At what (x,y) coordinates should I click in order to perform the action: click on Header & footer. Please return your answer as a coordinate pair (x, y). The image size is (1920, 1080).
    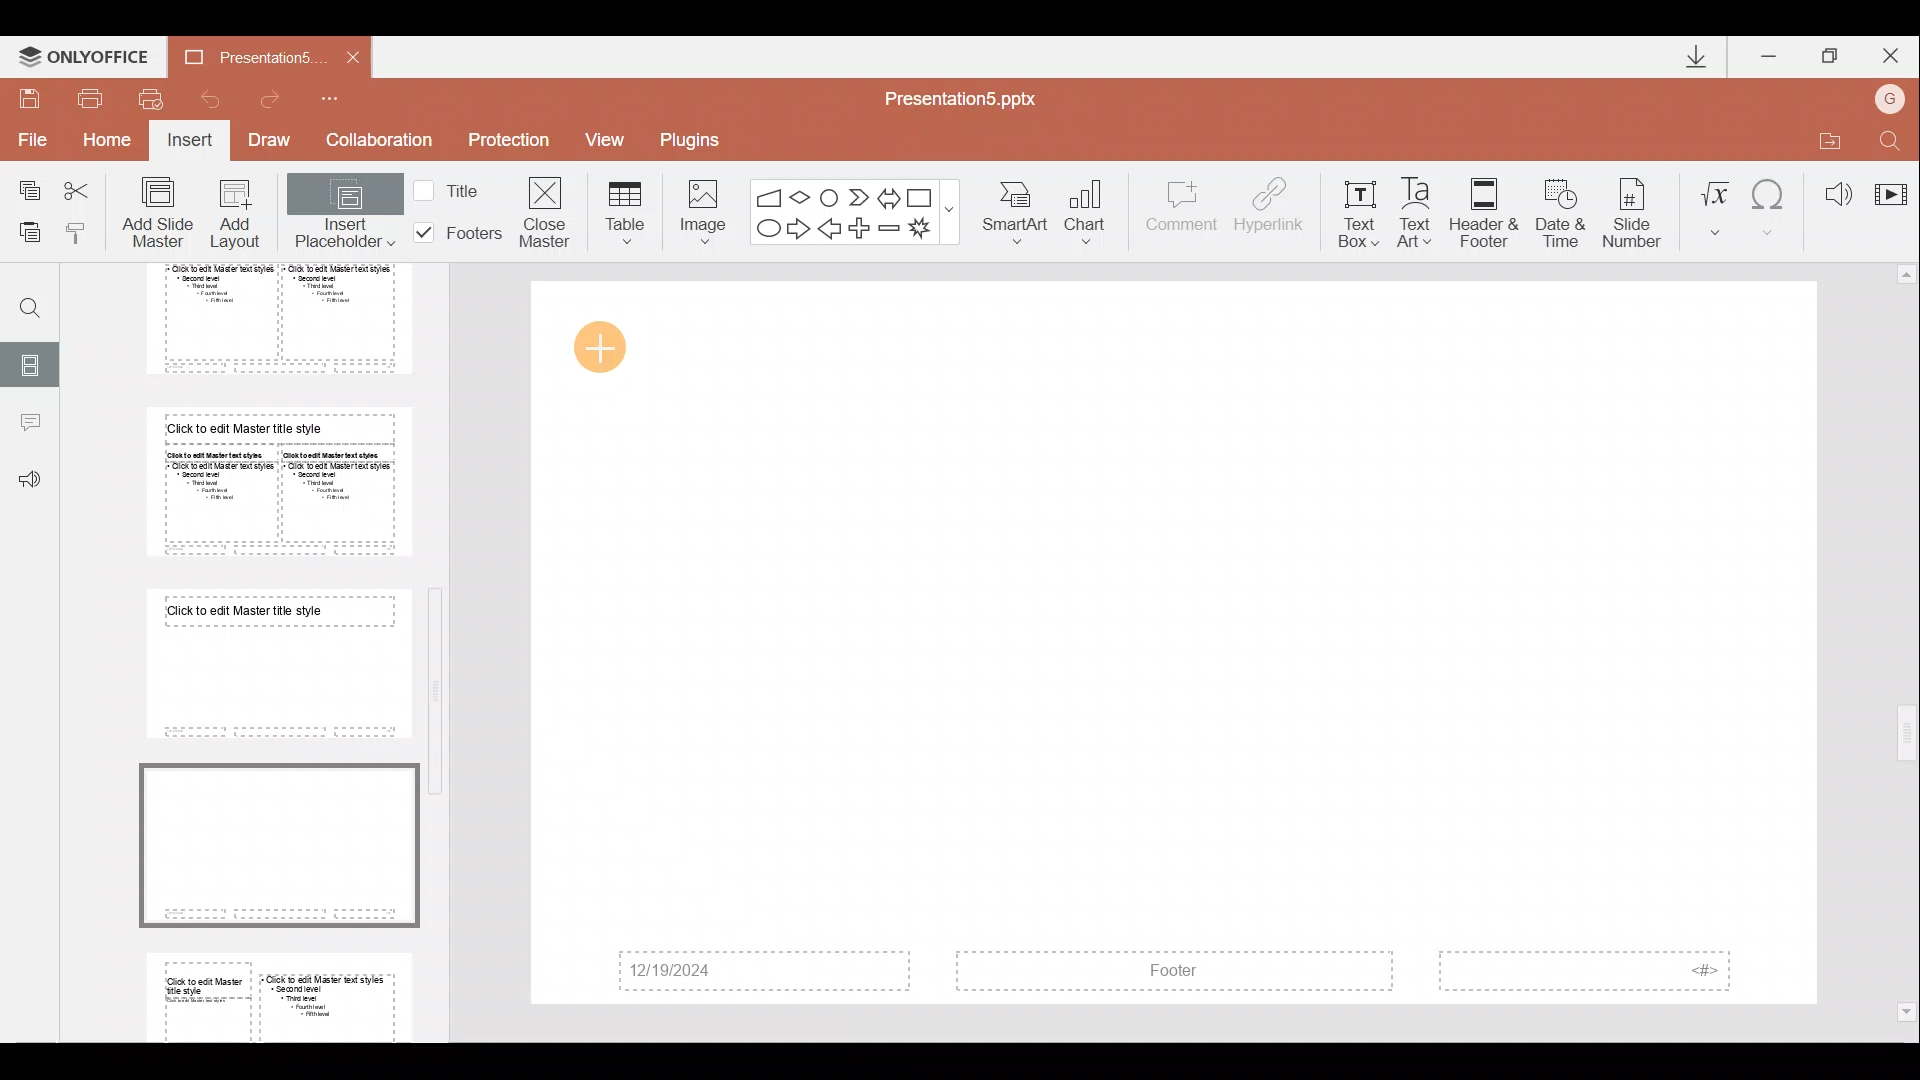
    Looking at the image, I should click on (1483, 212).